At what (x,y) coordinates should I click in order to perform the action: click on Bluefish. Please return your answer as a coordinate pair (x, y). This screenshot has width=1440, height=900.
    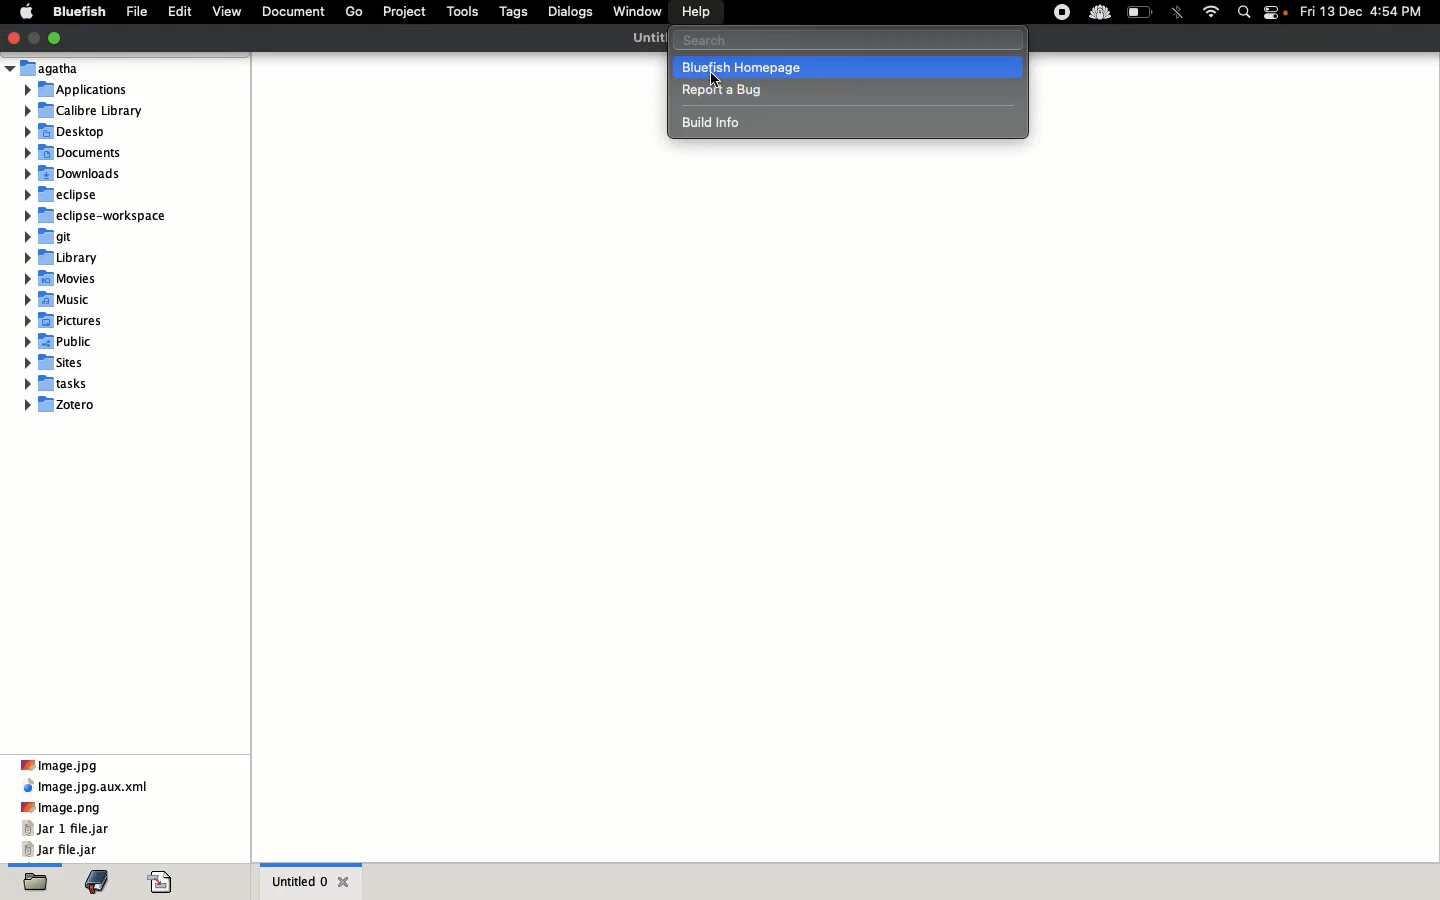
    Looking at the image, I should click on (76, 10).